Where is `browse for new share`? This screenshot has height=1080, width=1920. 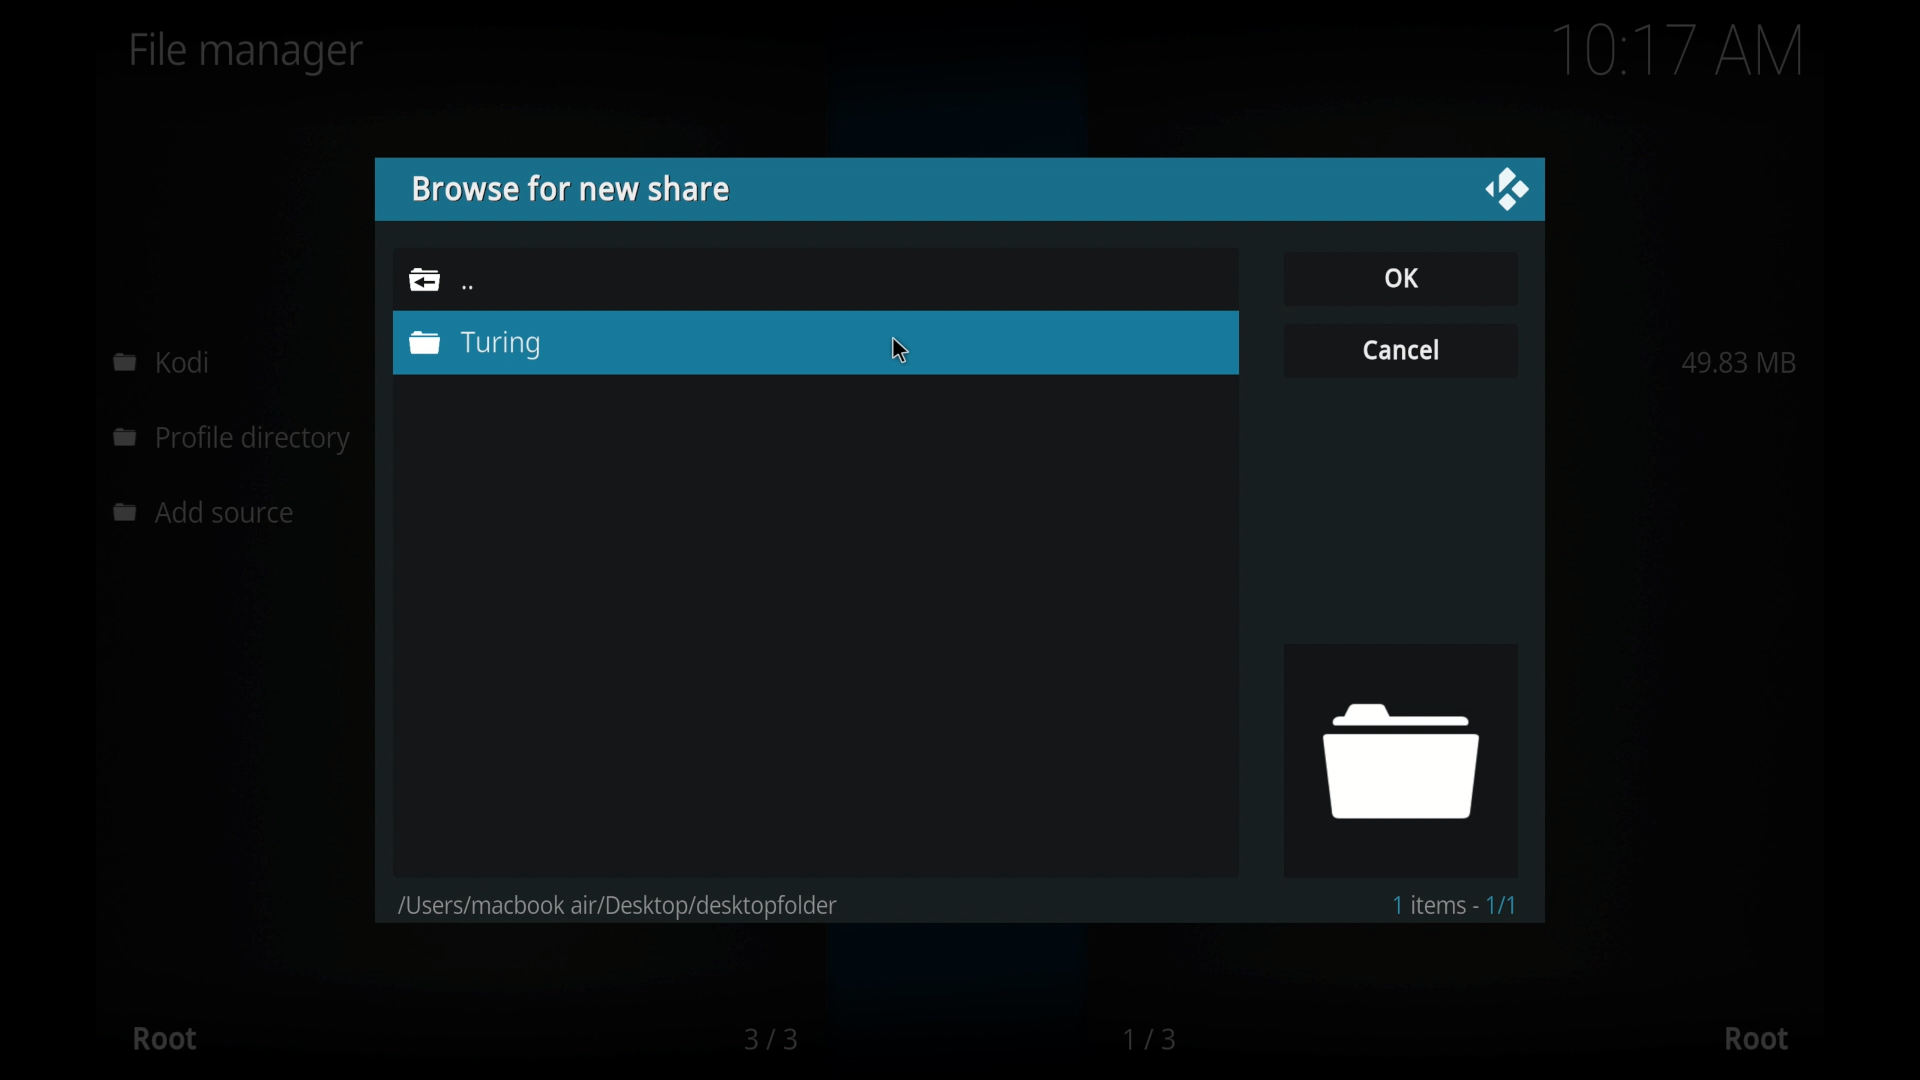 browse for new share is located at coordinates (569, 189).